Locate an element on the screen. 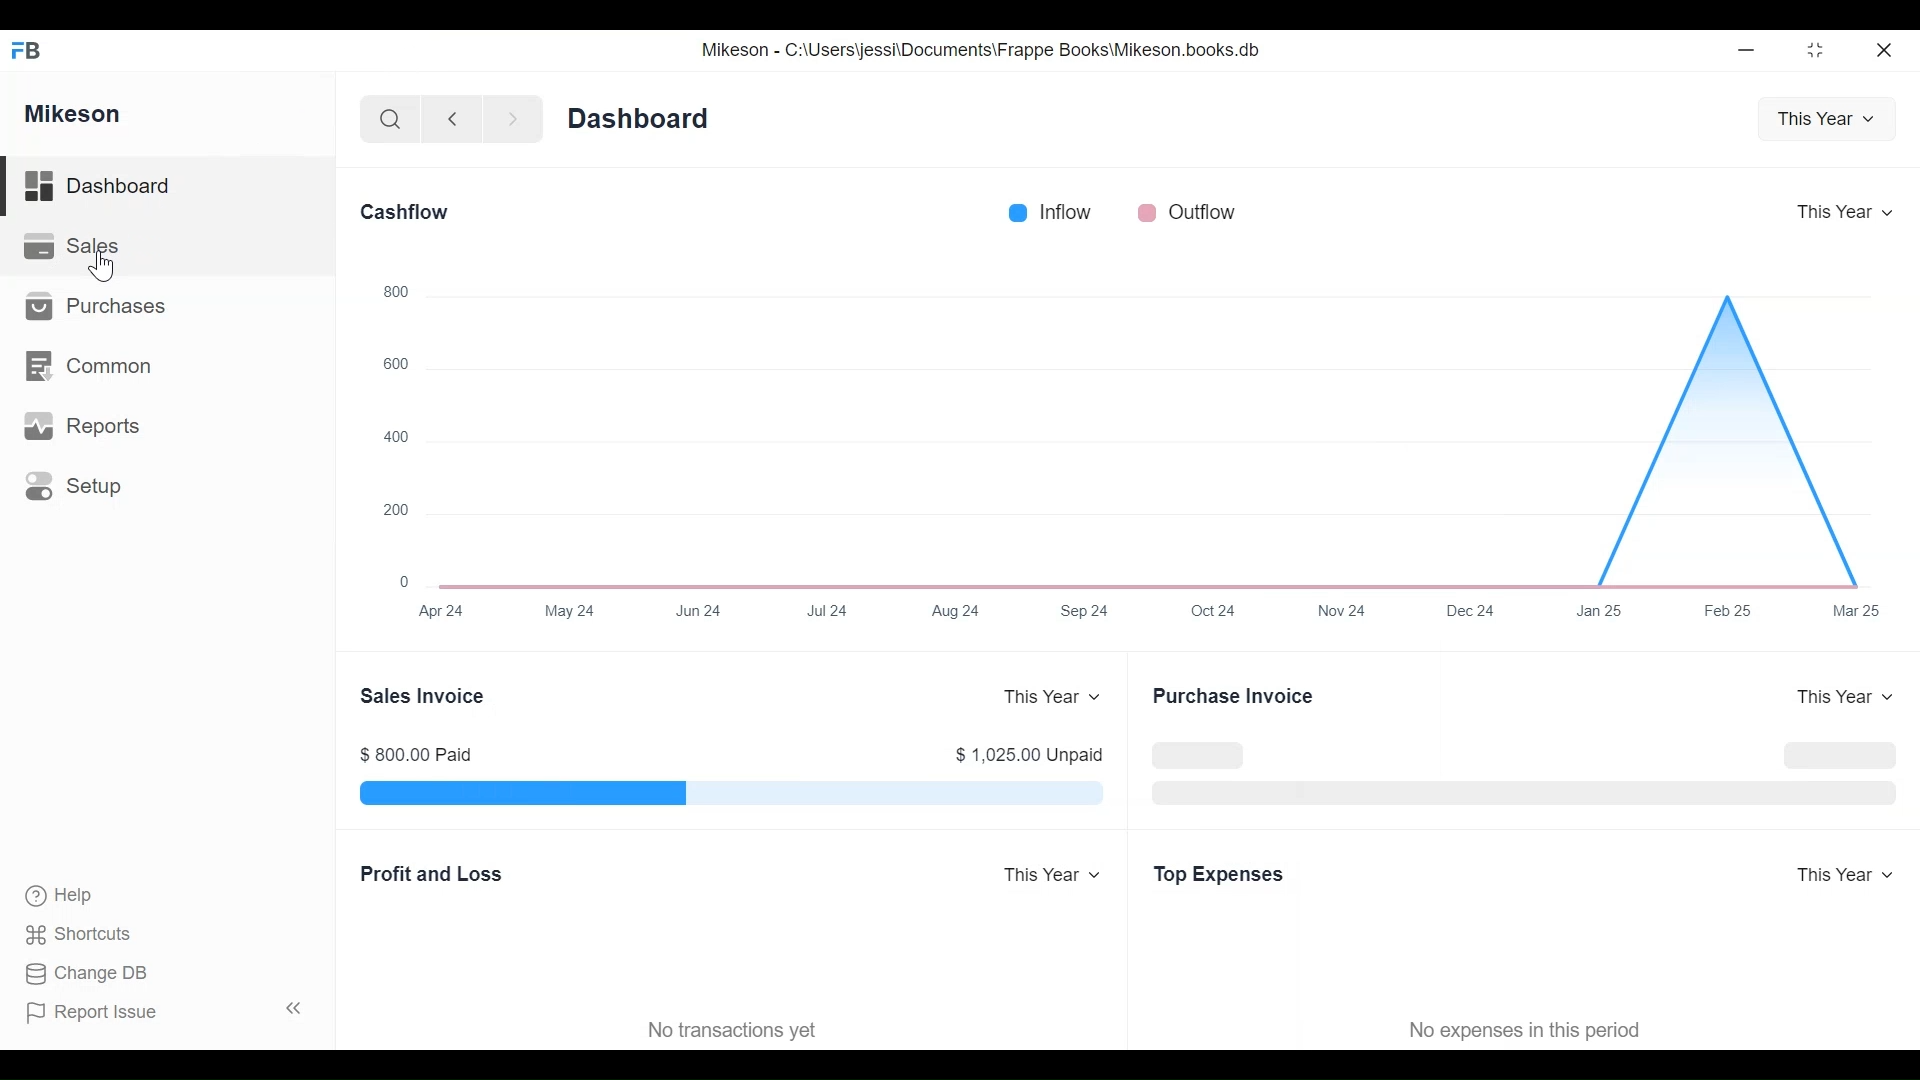  No expenses in this period is located at coordinates (1526, 1030).